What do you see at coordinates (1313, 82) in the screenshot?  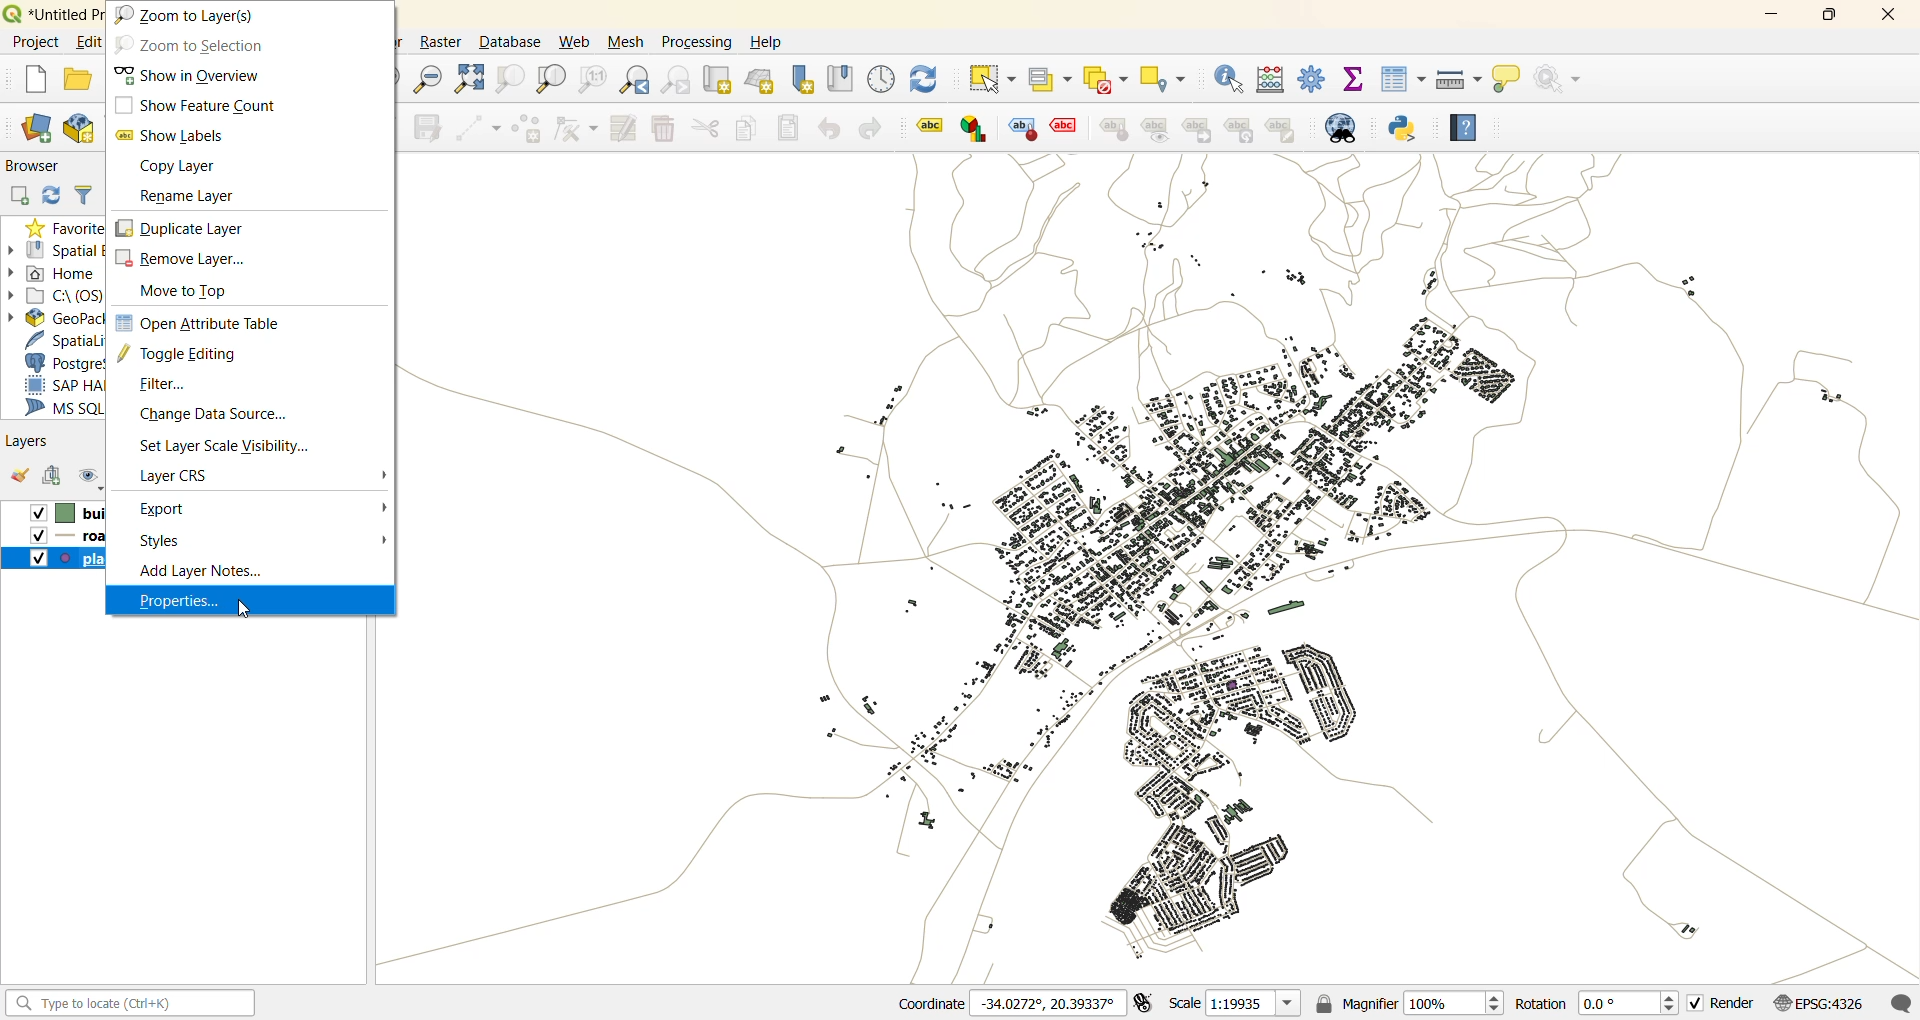 I see `toolbox` at bounding box center [1313, 82].